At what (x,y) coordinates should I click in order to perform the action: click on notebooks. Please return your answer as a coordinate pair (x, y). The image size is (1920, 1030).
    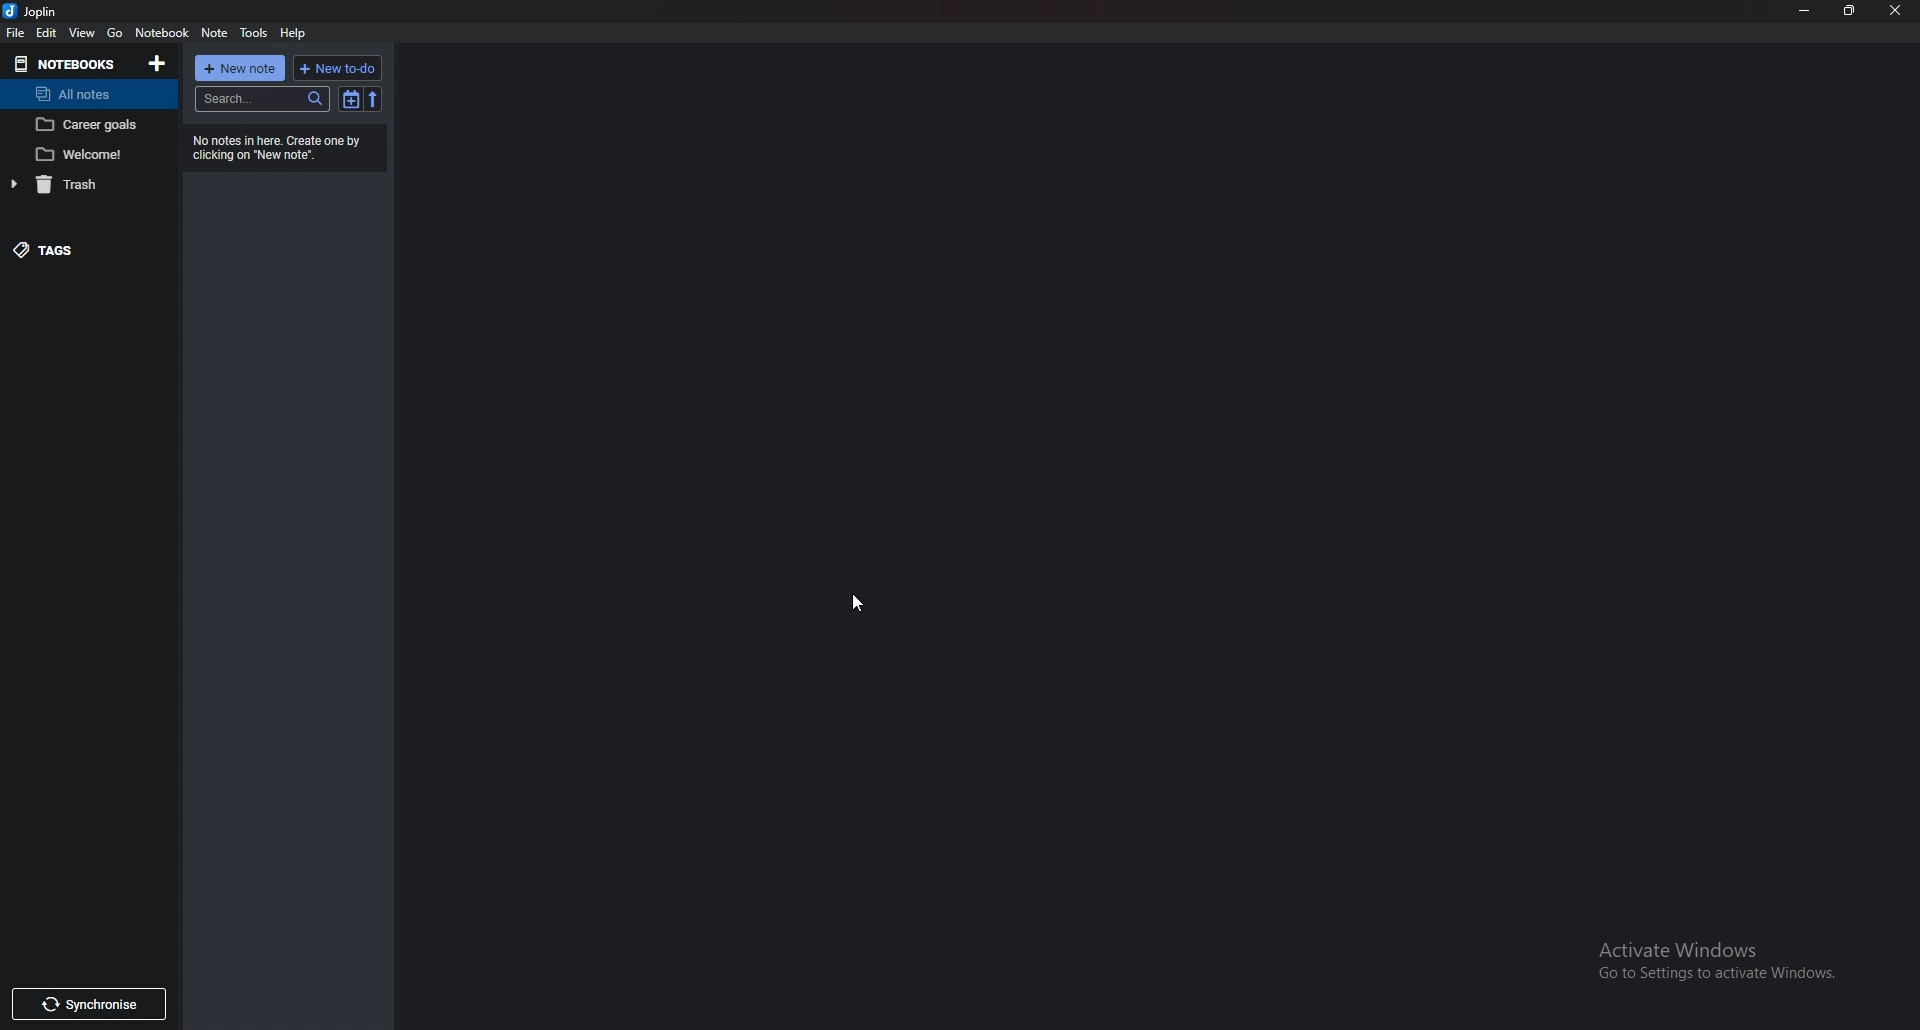
    Looking at the image, I should click on (67, 64).